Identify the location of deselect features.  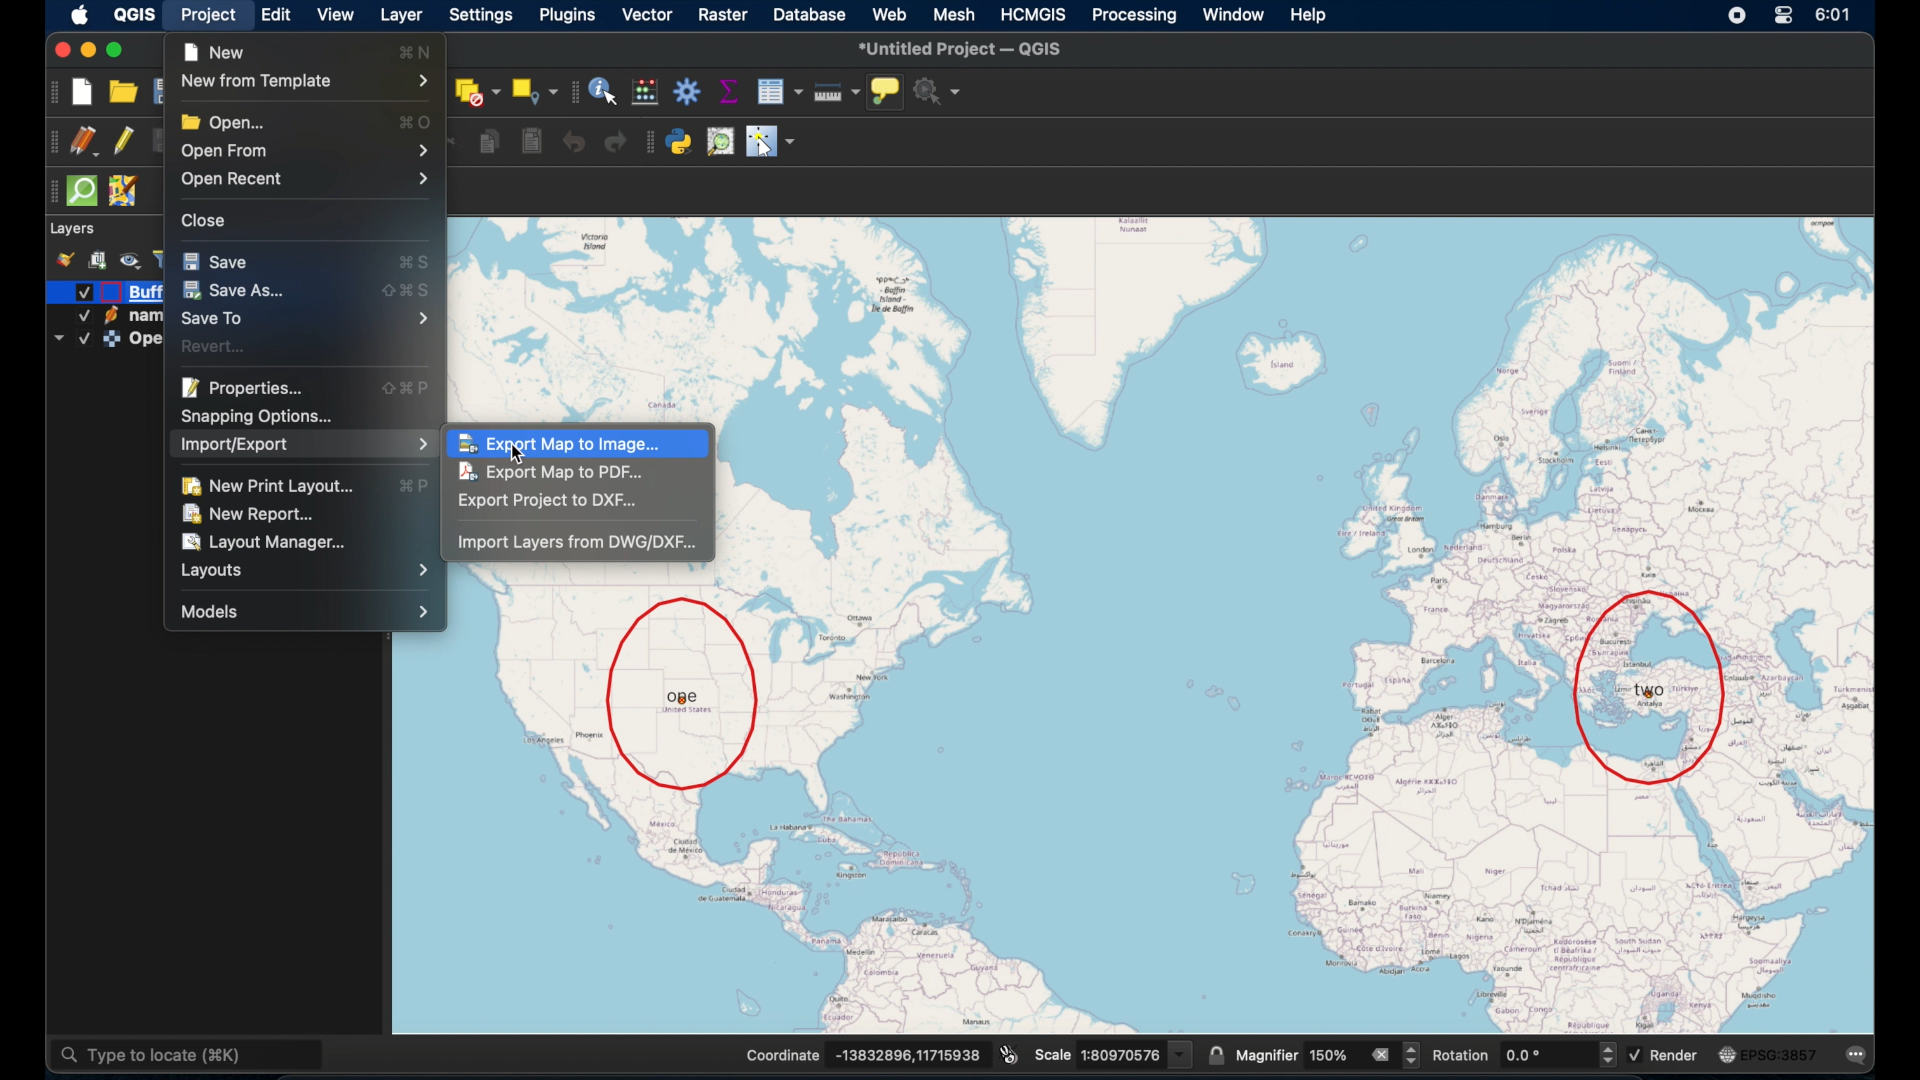
(476, 90).